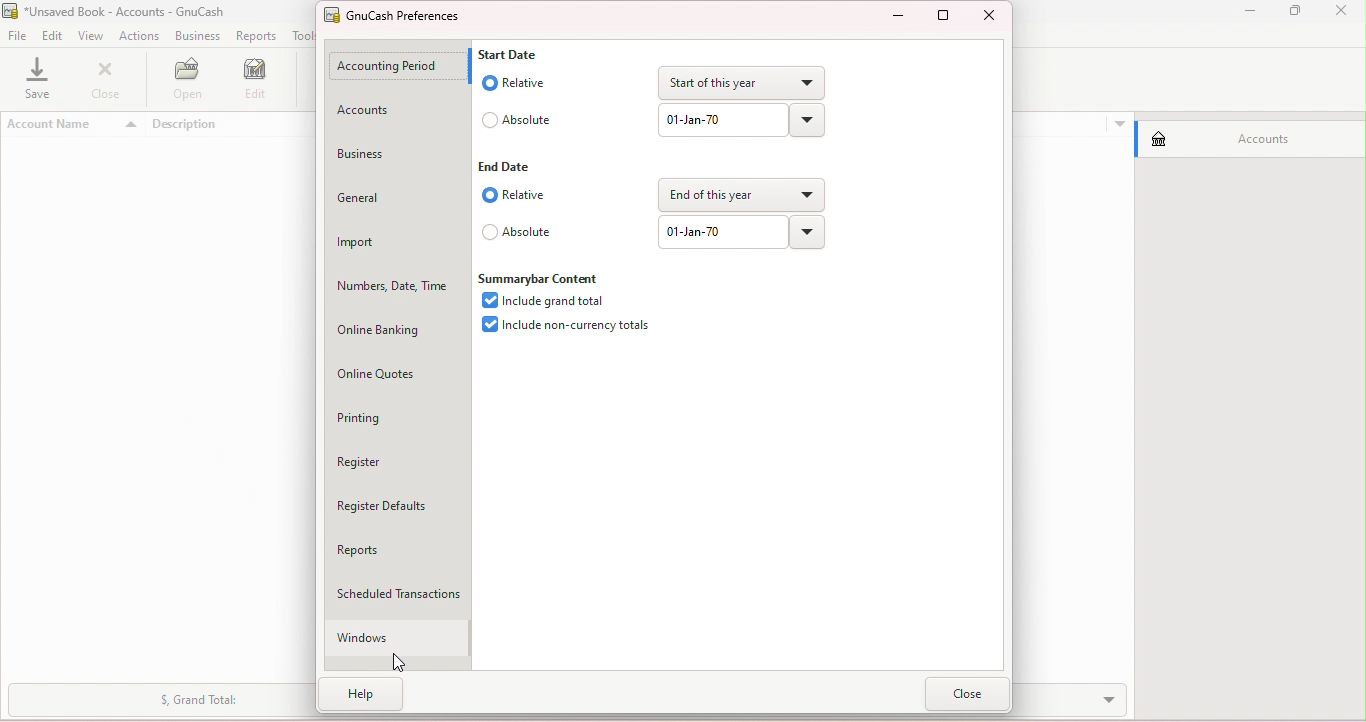 The width and height of the screenshot is (1366, 722). Describe the element at coordinates (517, 53) in the screenshot. I see `Start date` at that location.